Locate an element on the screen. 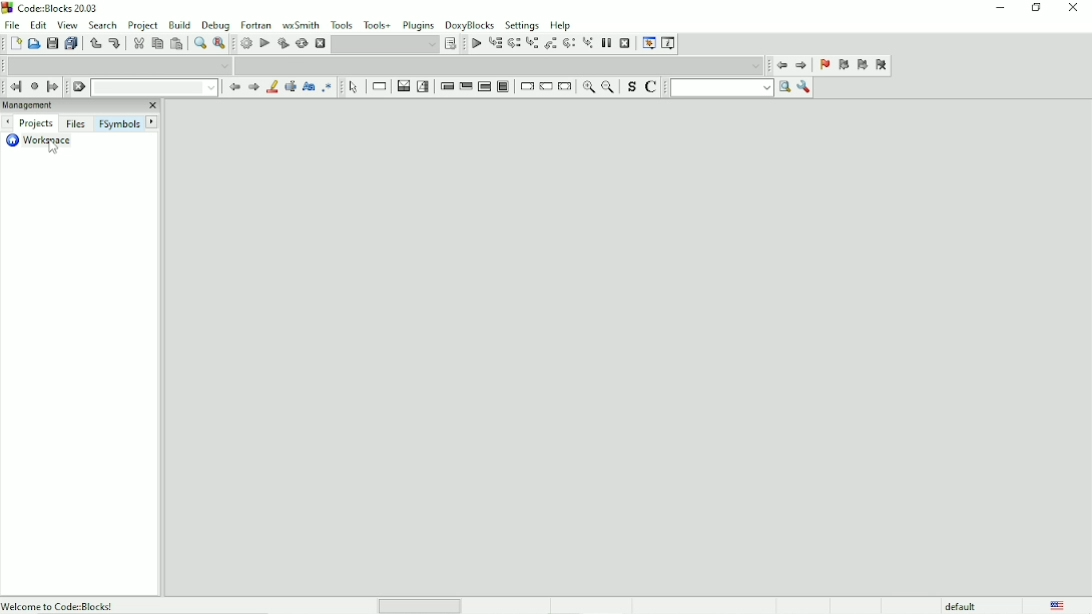 This screenshot has width=1092, height=614. Highlight is located at coordinates (271, 87).